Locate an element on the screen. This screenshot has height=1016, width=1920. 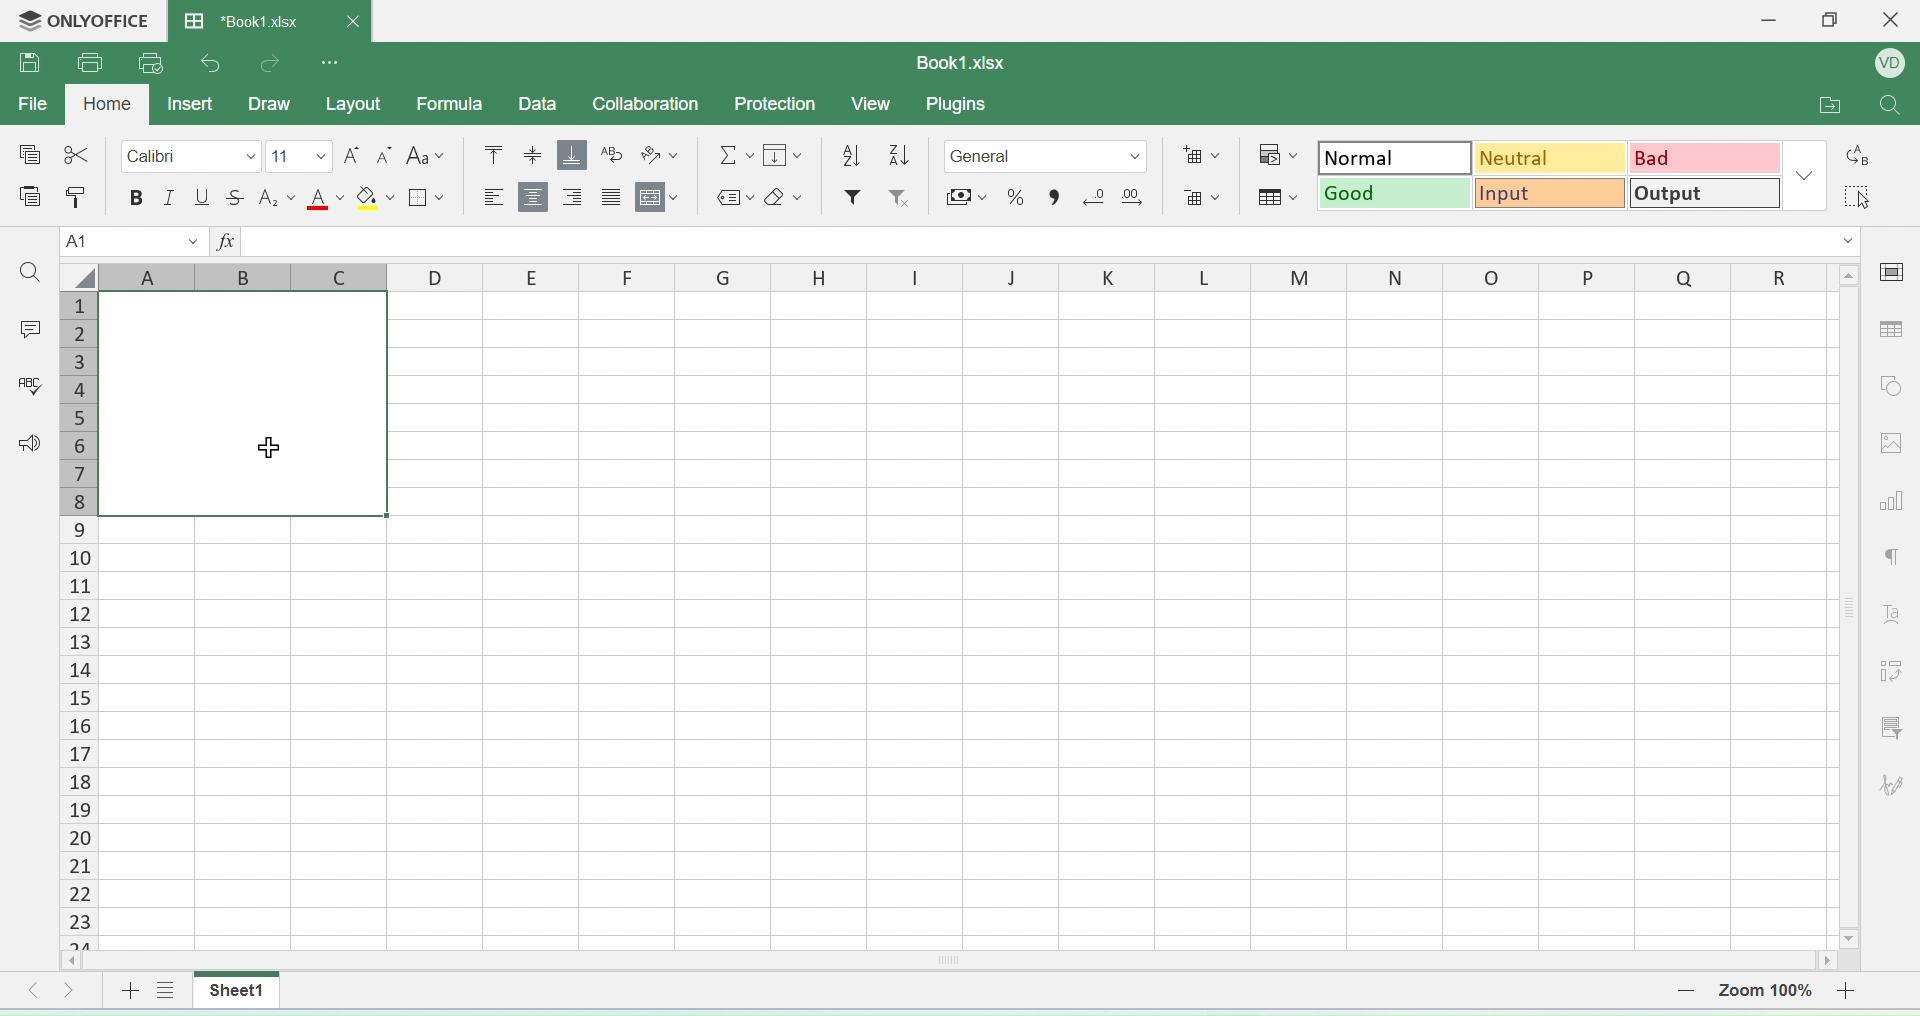
announcement is located at coordinates (28, 444).